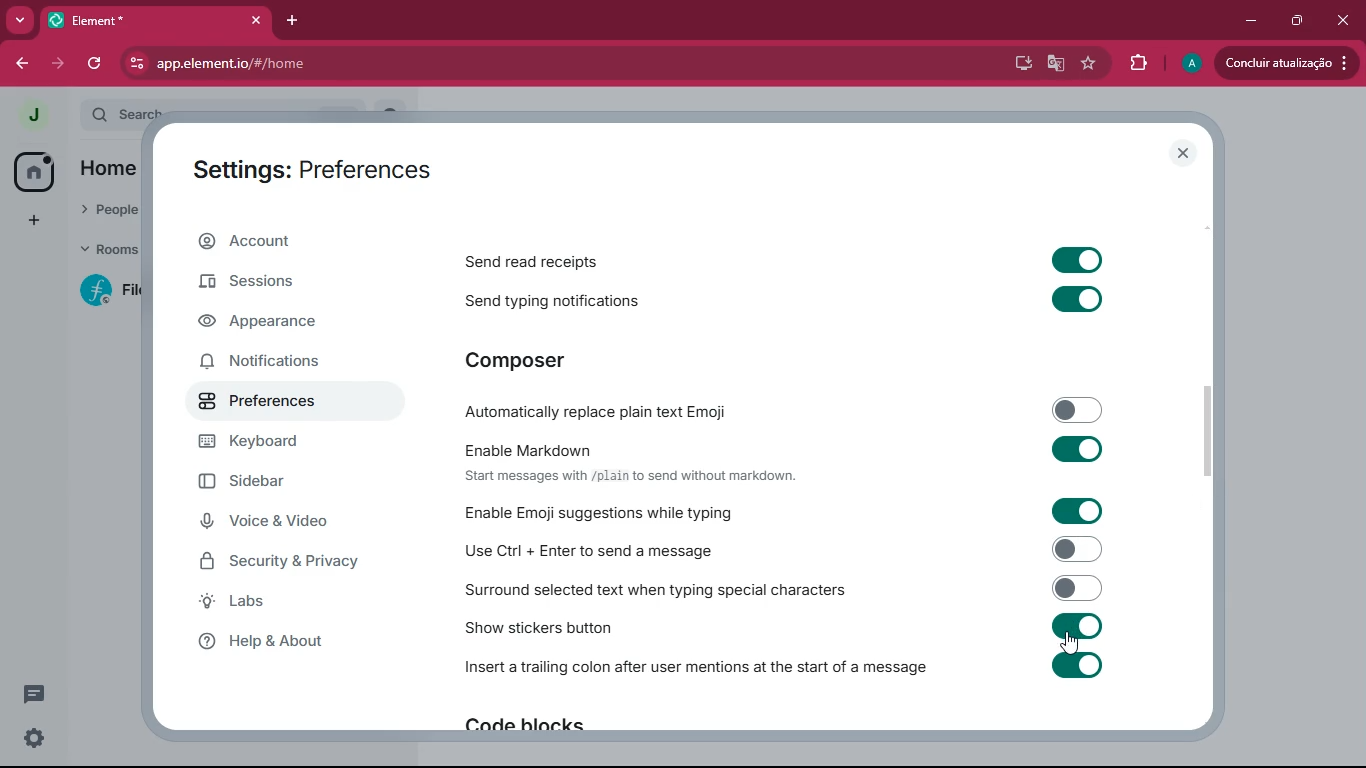 The height and width of the screenshot is (768, 1366). I want to click on profile, so click(1190, 63).